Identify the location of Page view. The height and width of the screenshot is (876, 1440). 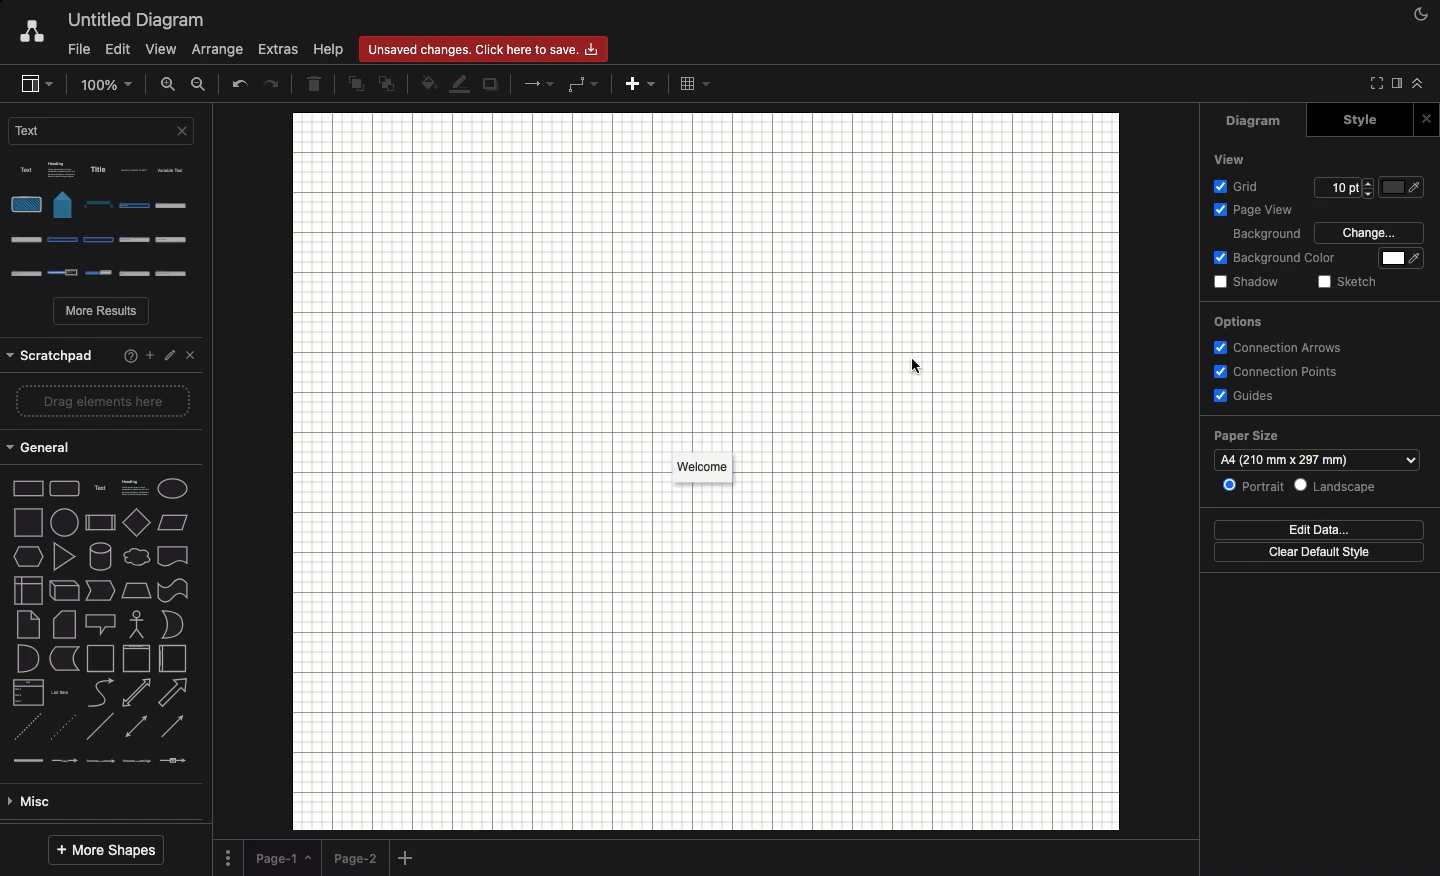
(1305, 210).